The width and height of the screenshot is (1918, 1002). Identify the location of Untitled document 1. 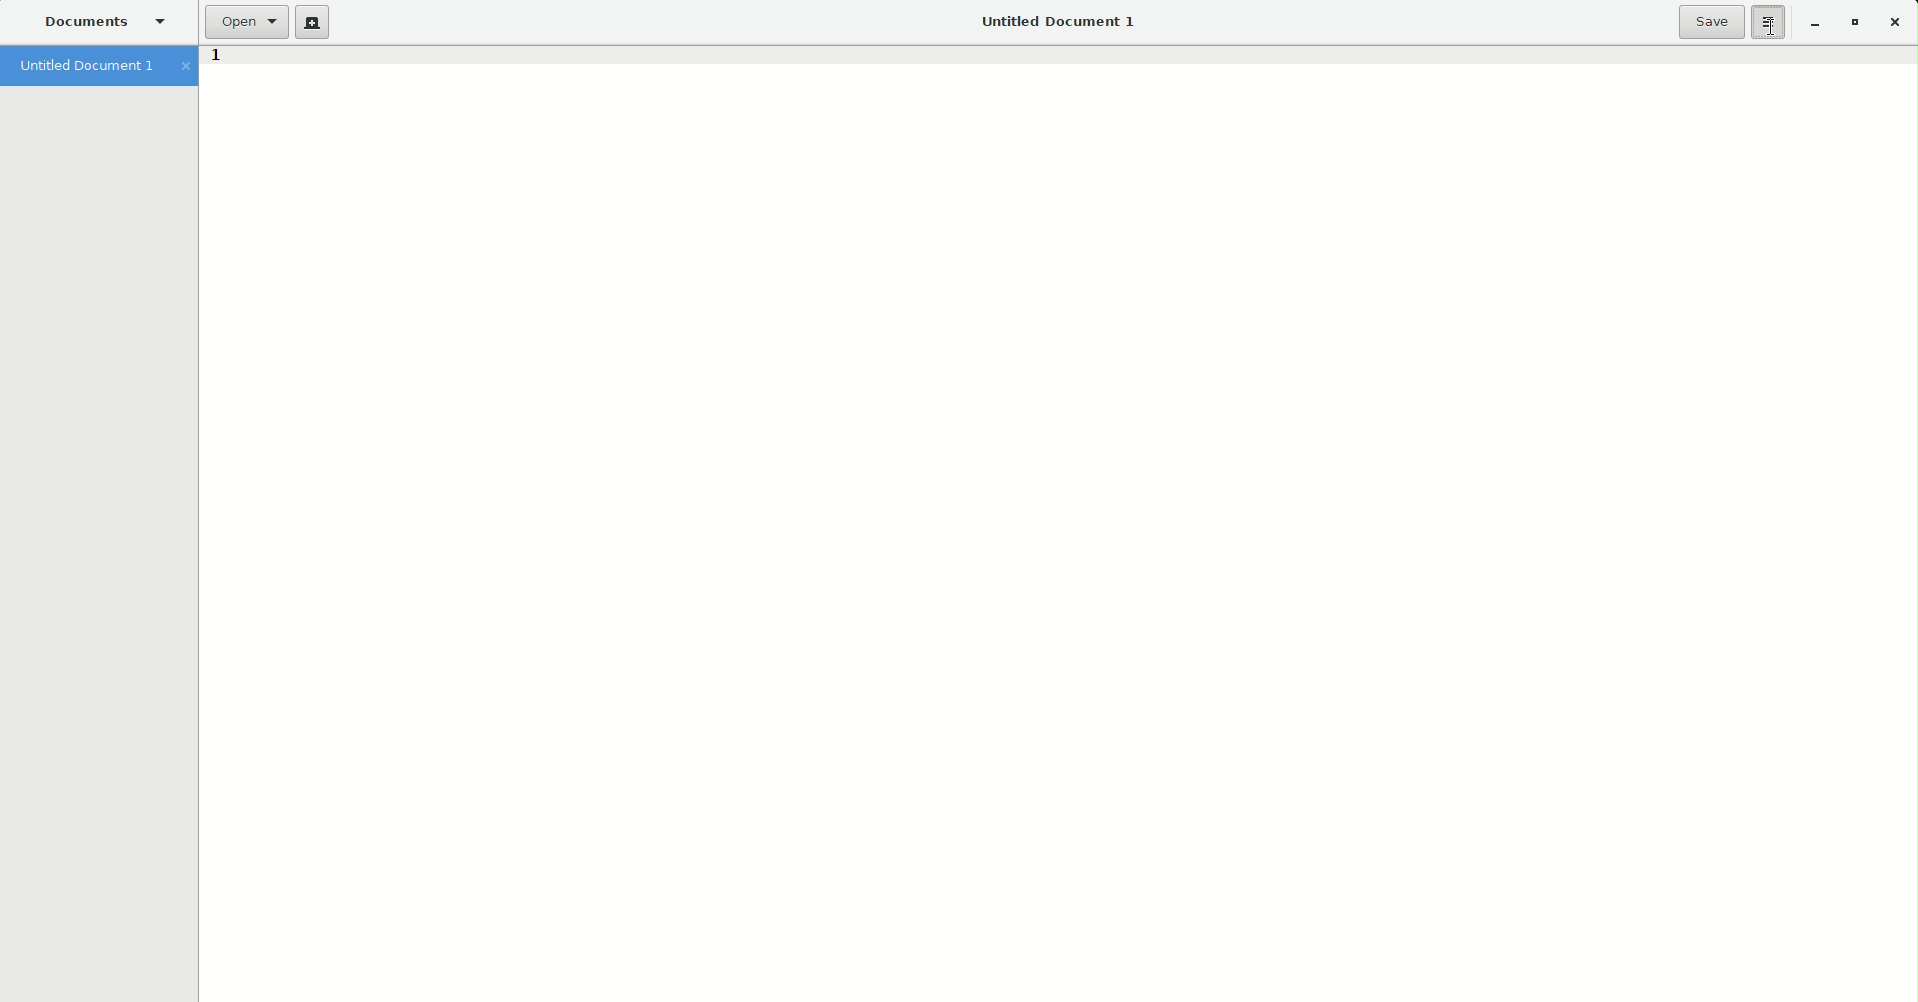
(99, 67).